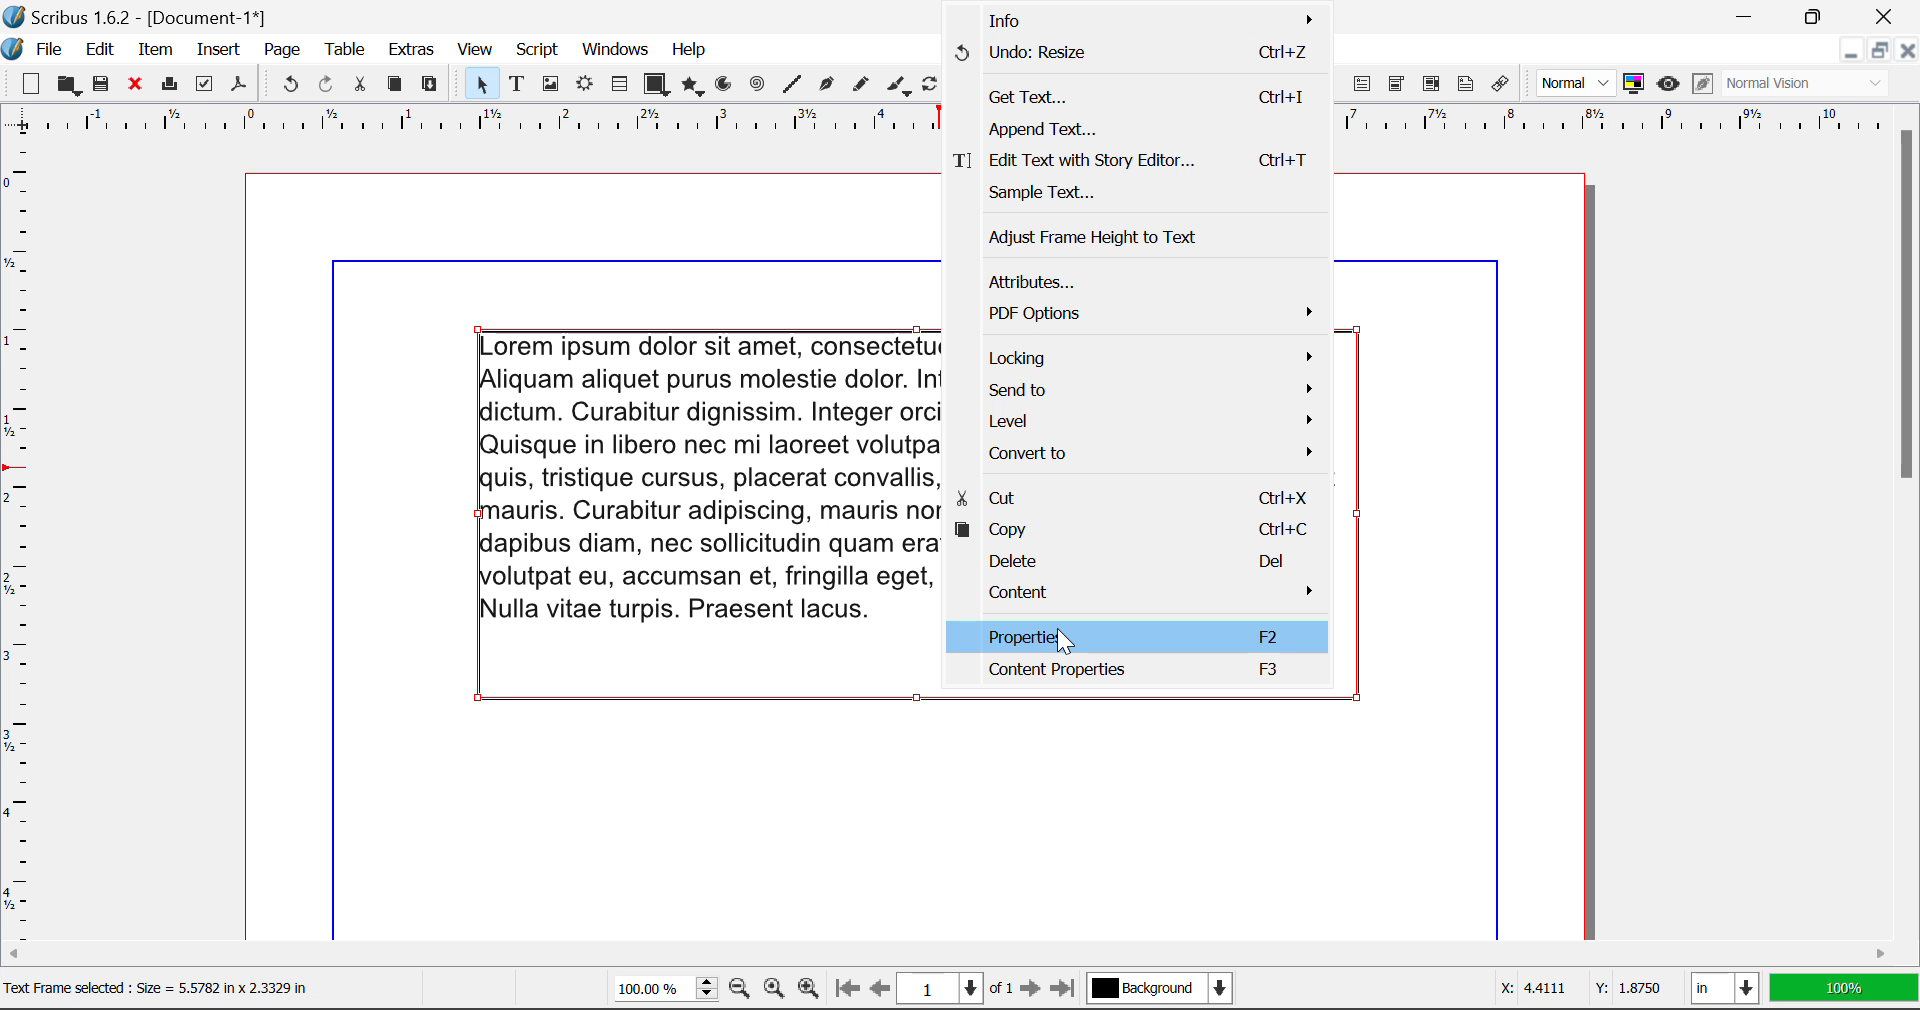  Describe the element at coordinates (31, 87) in the screenshot. I see `New` at that location.